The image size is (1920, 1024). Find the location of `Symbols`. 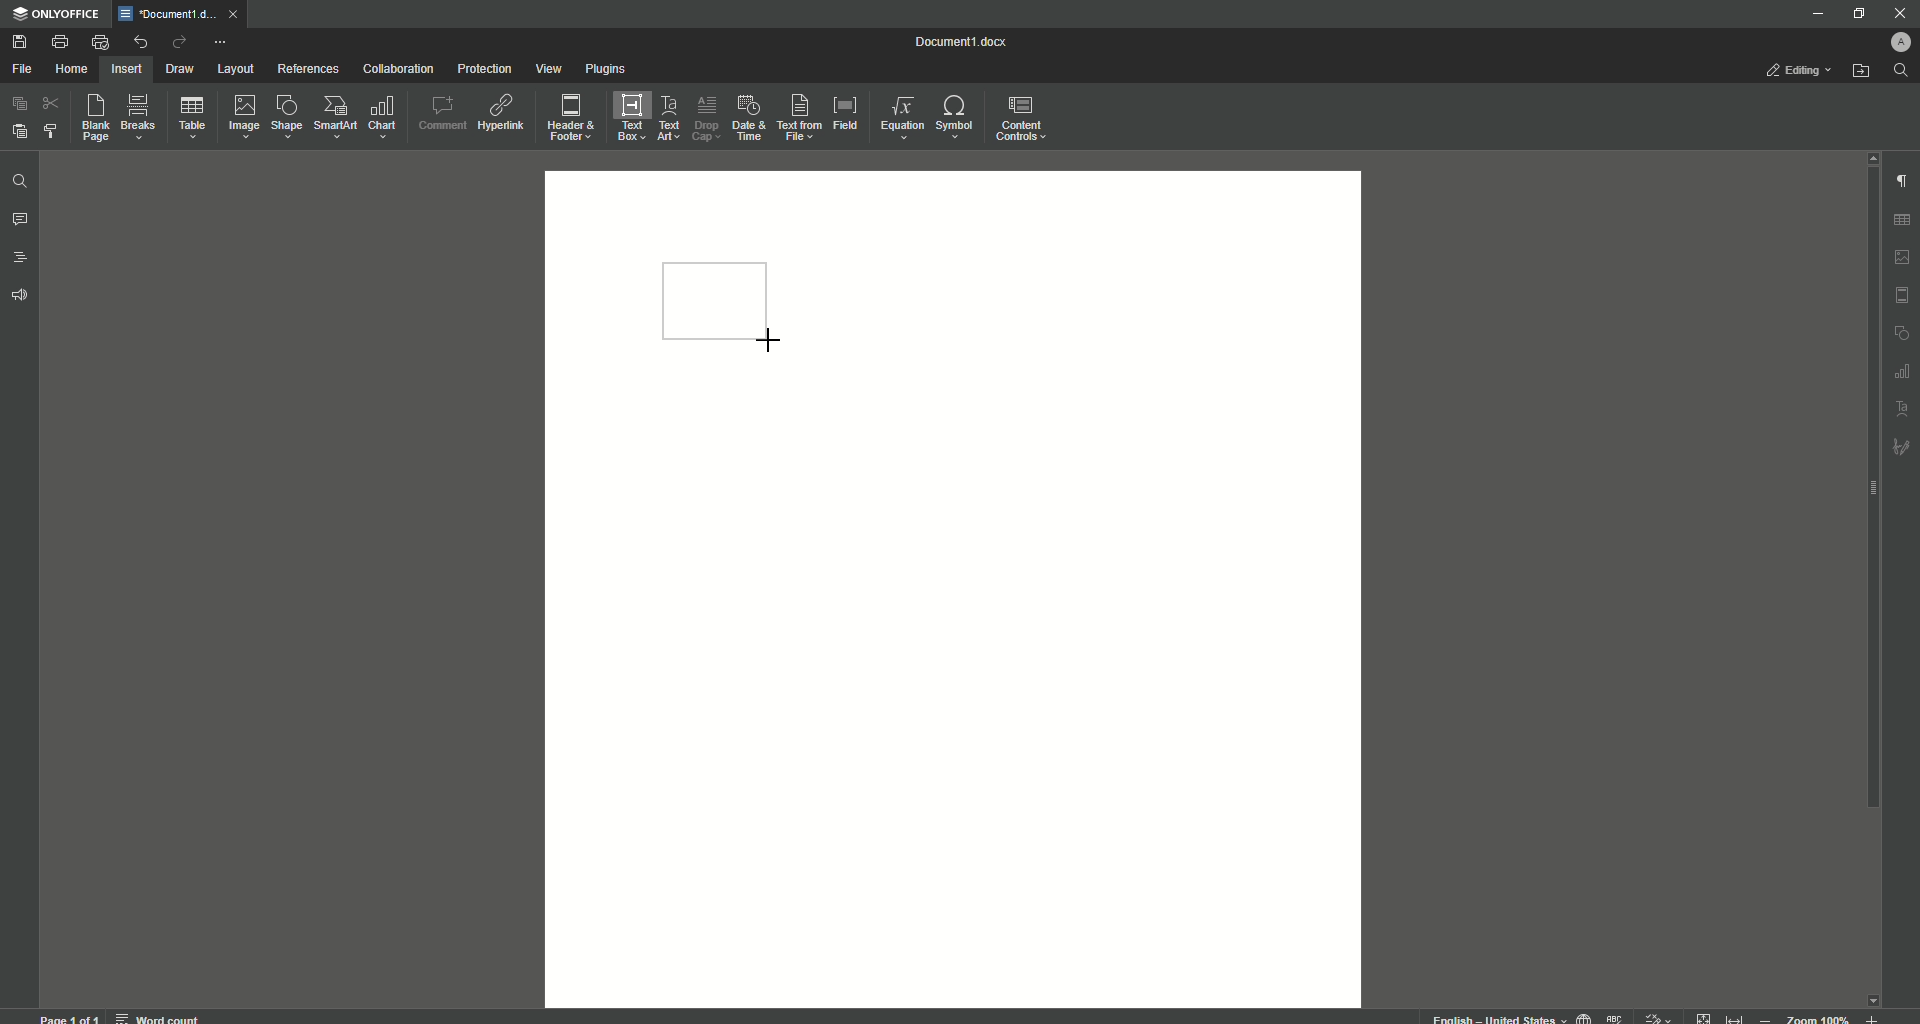

Symbols is located at coordinates (953, 117).